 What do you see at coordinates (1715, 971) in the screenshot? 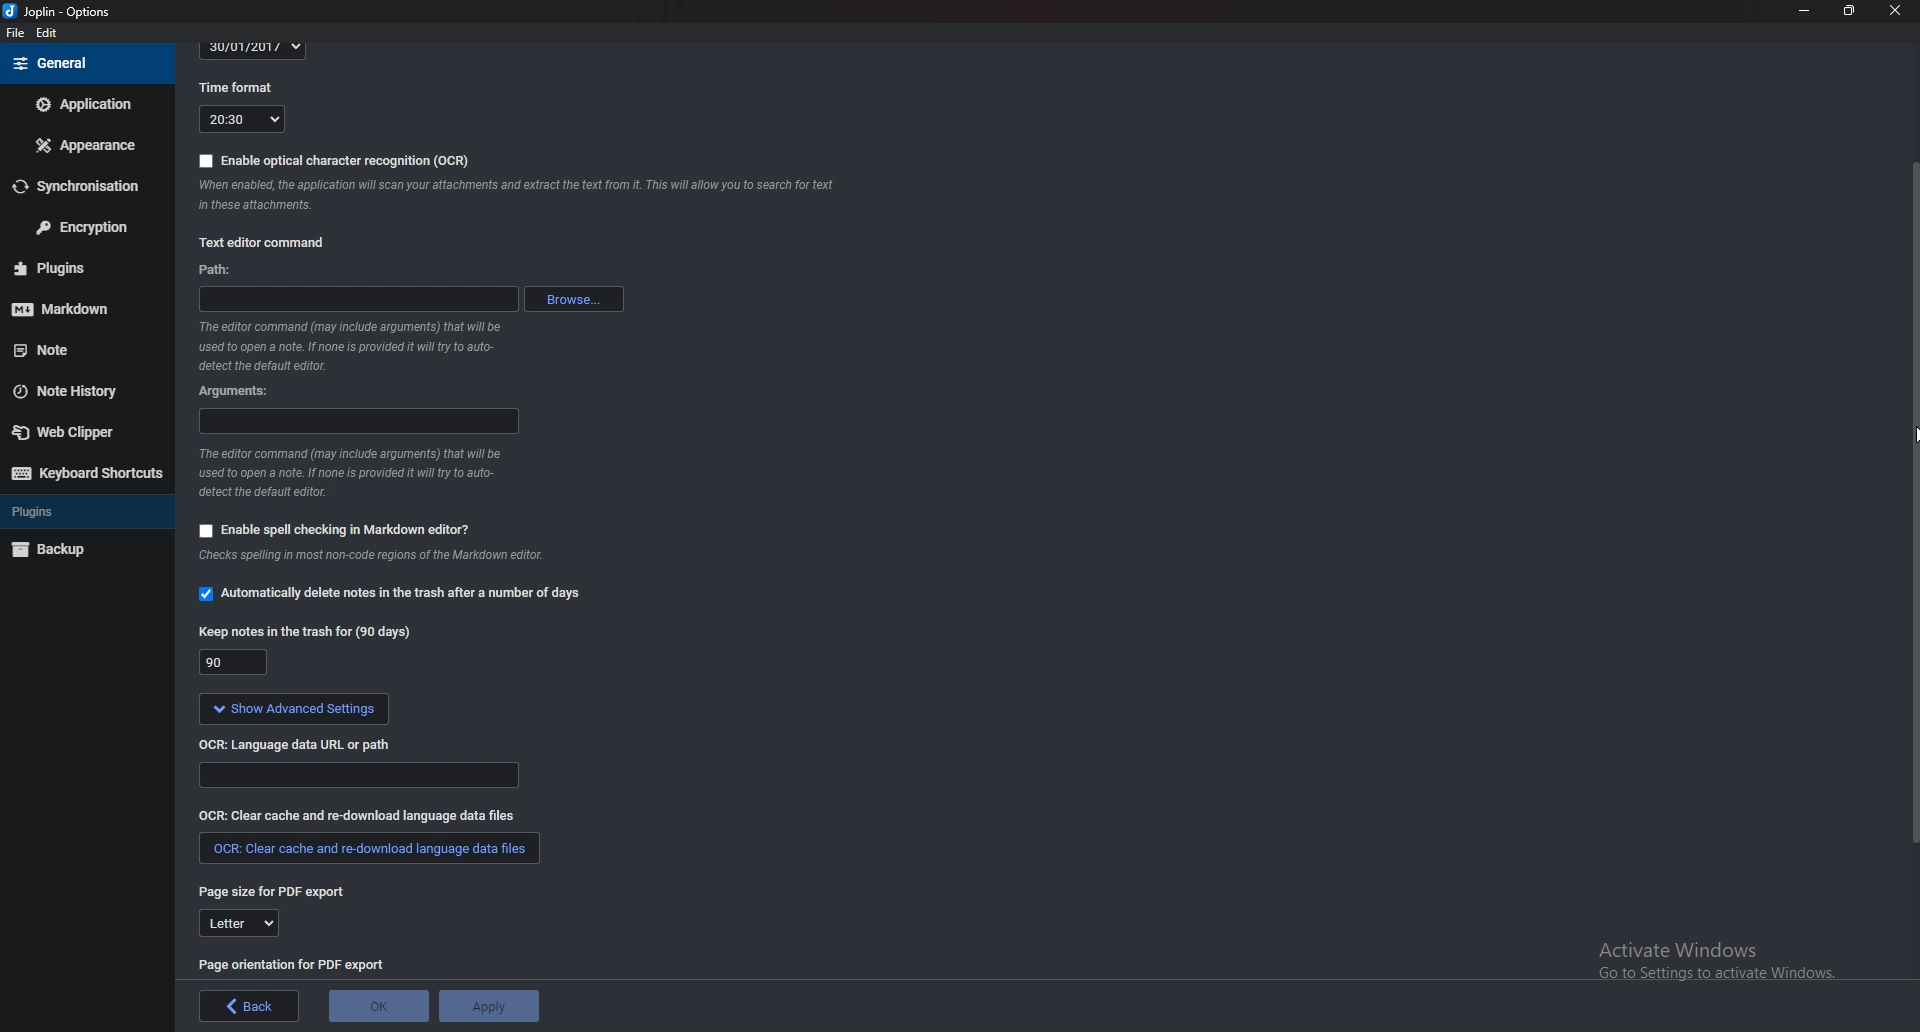
I see `activate windows` at bounding box center [1715, 971].